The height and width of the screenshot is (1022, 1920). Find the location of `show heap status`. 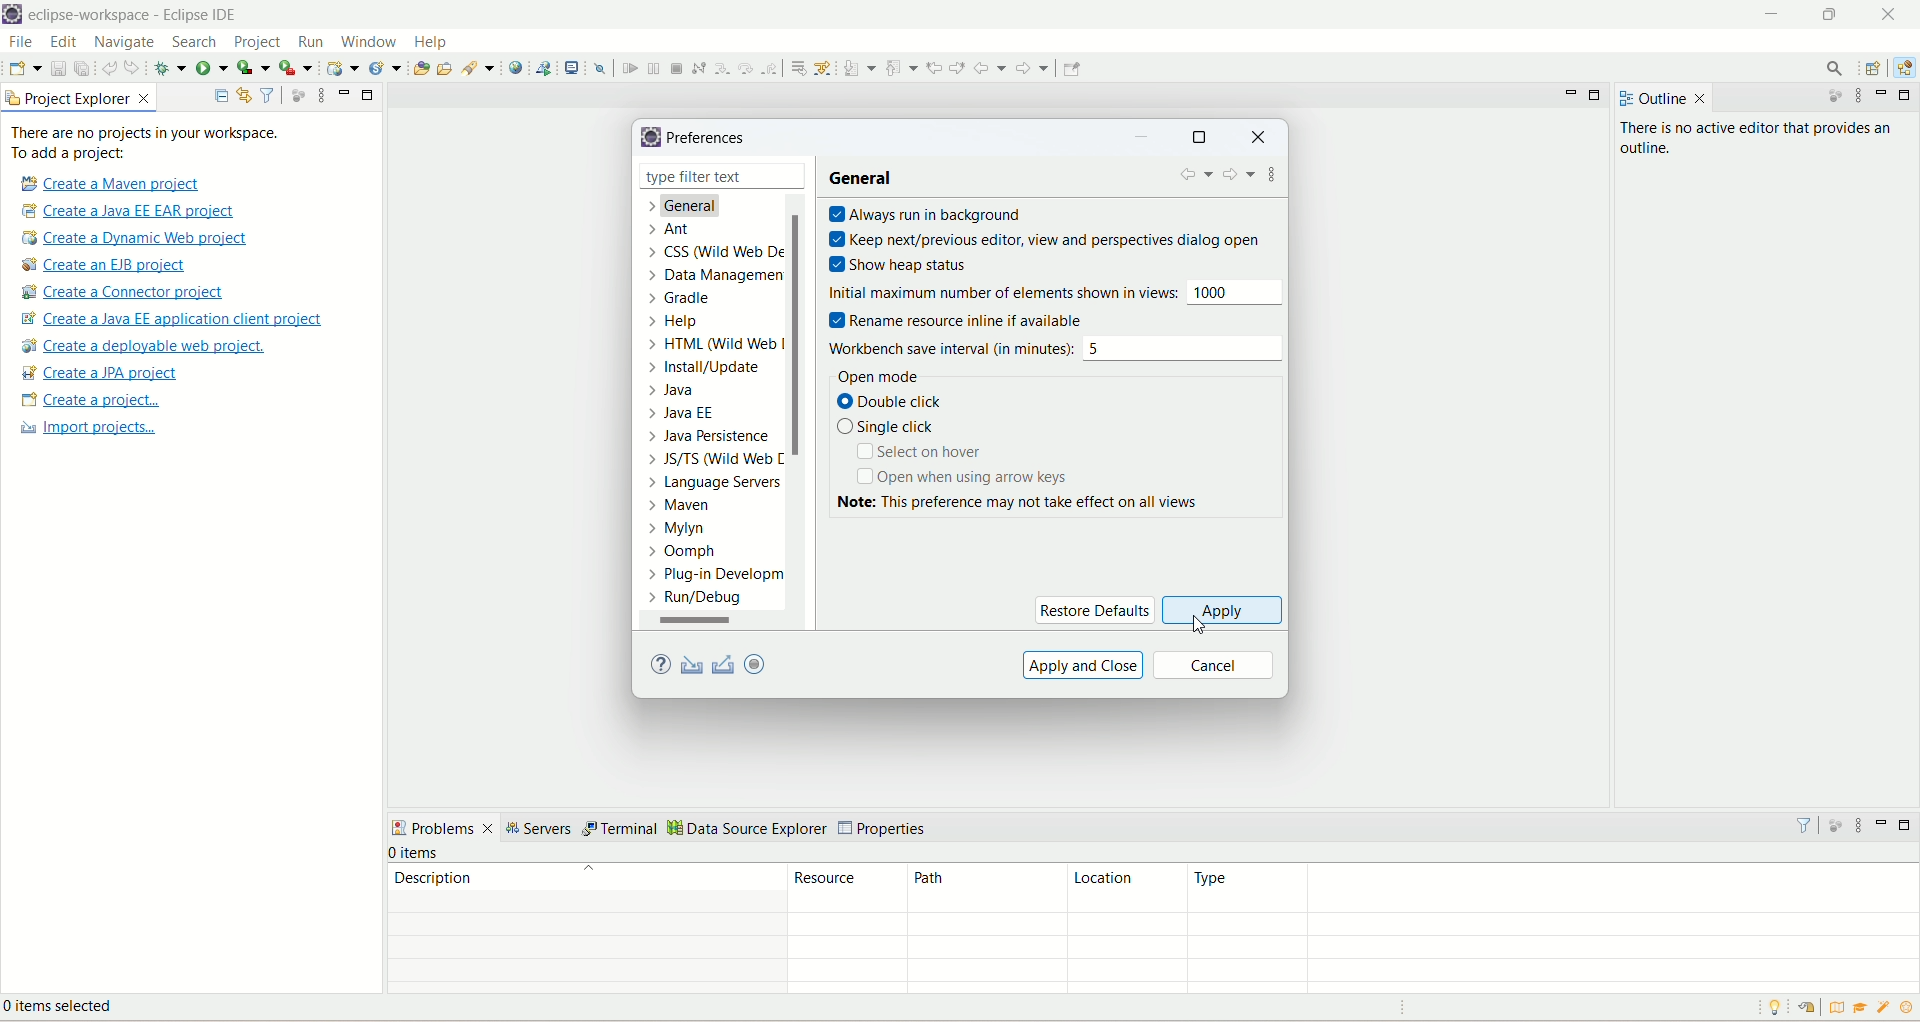

show heap status is located at coordinates (902, 261).